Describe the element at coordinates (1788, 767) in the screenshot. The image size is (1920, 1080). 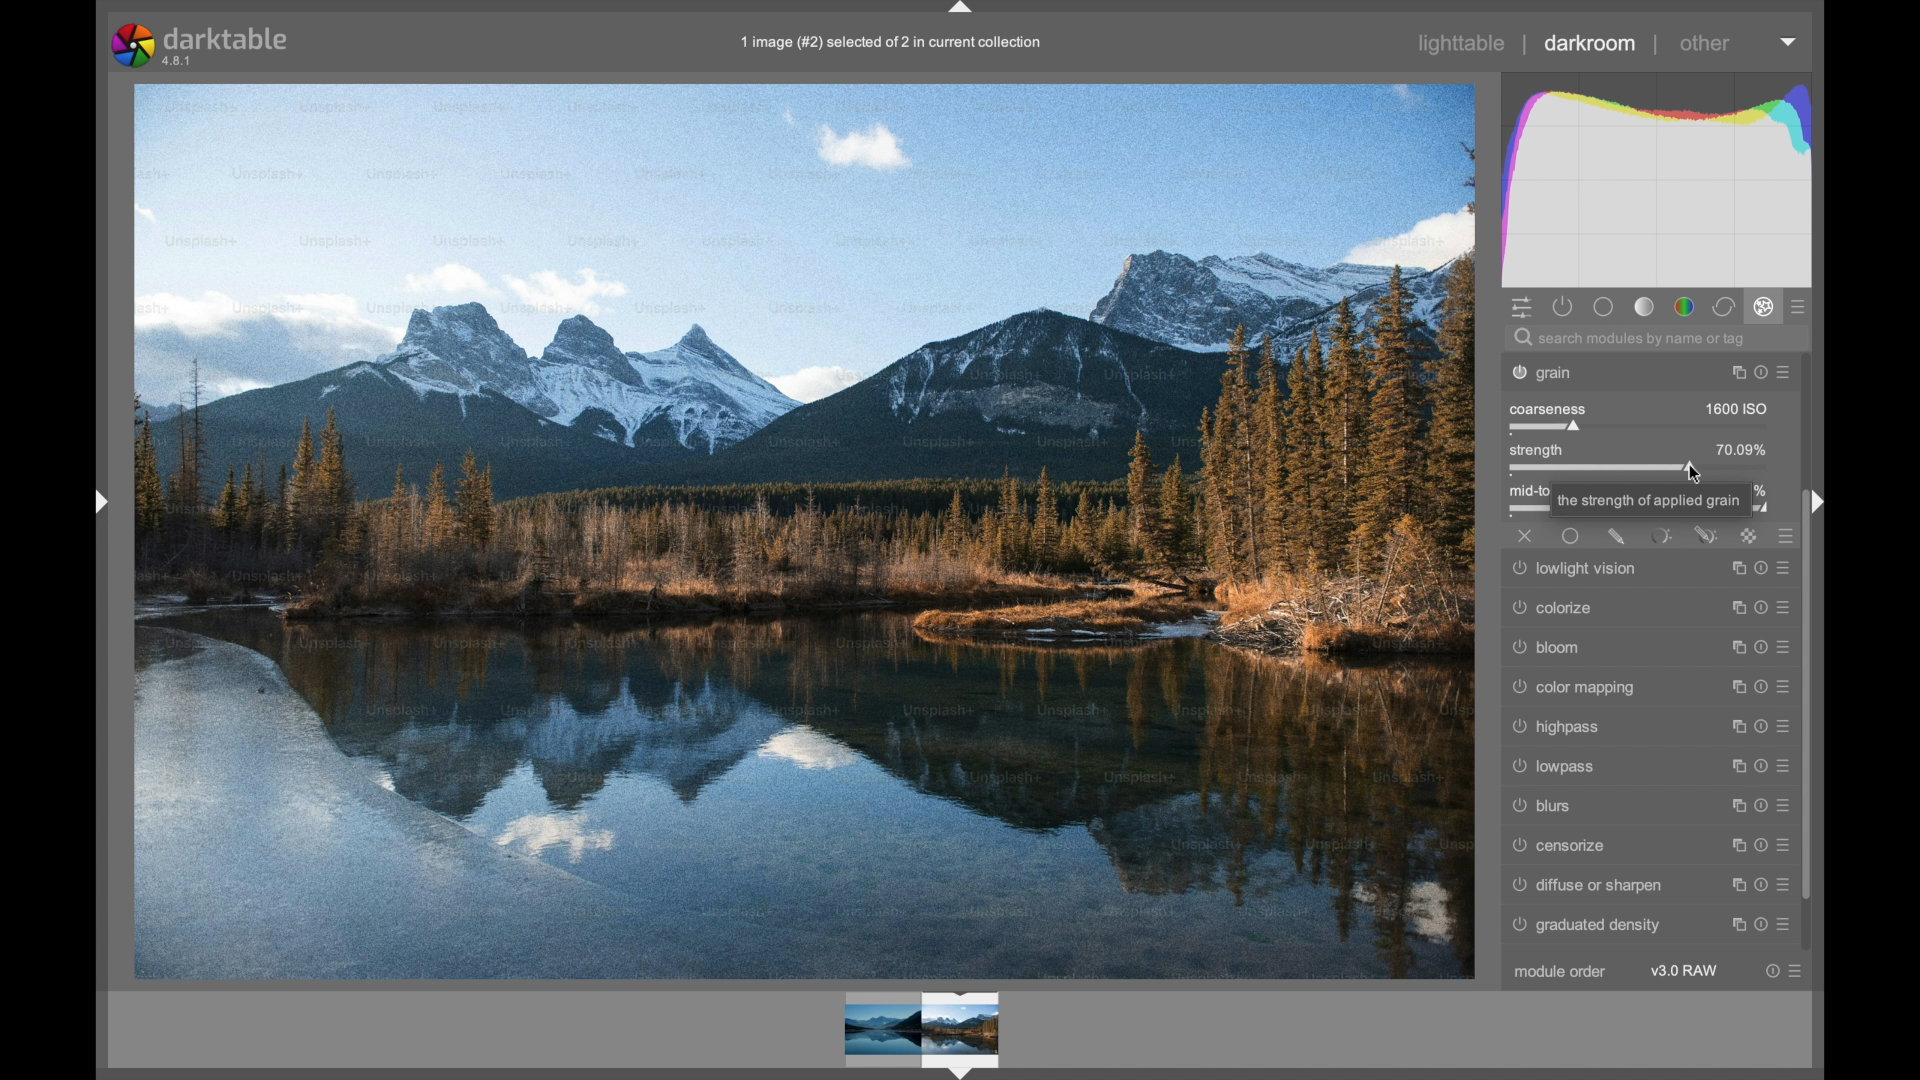
I see `presets` at that location.